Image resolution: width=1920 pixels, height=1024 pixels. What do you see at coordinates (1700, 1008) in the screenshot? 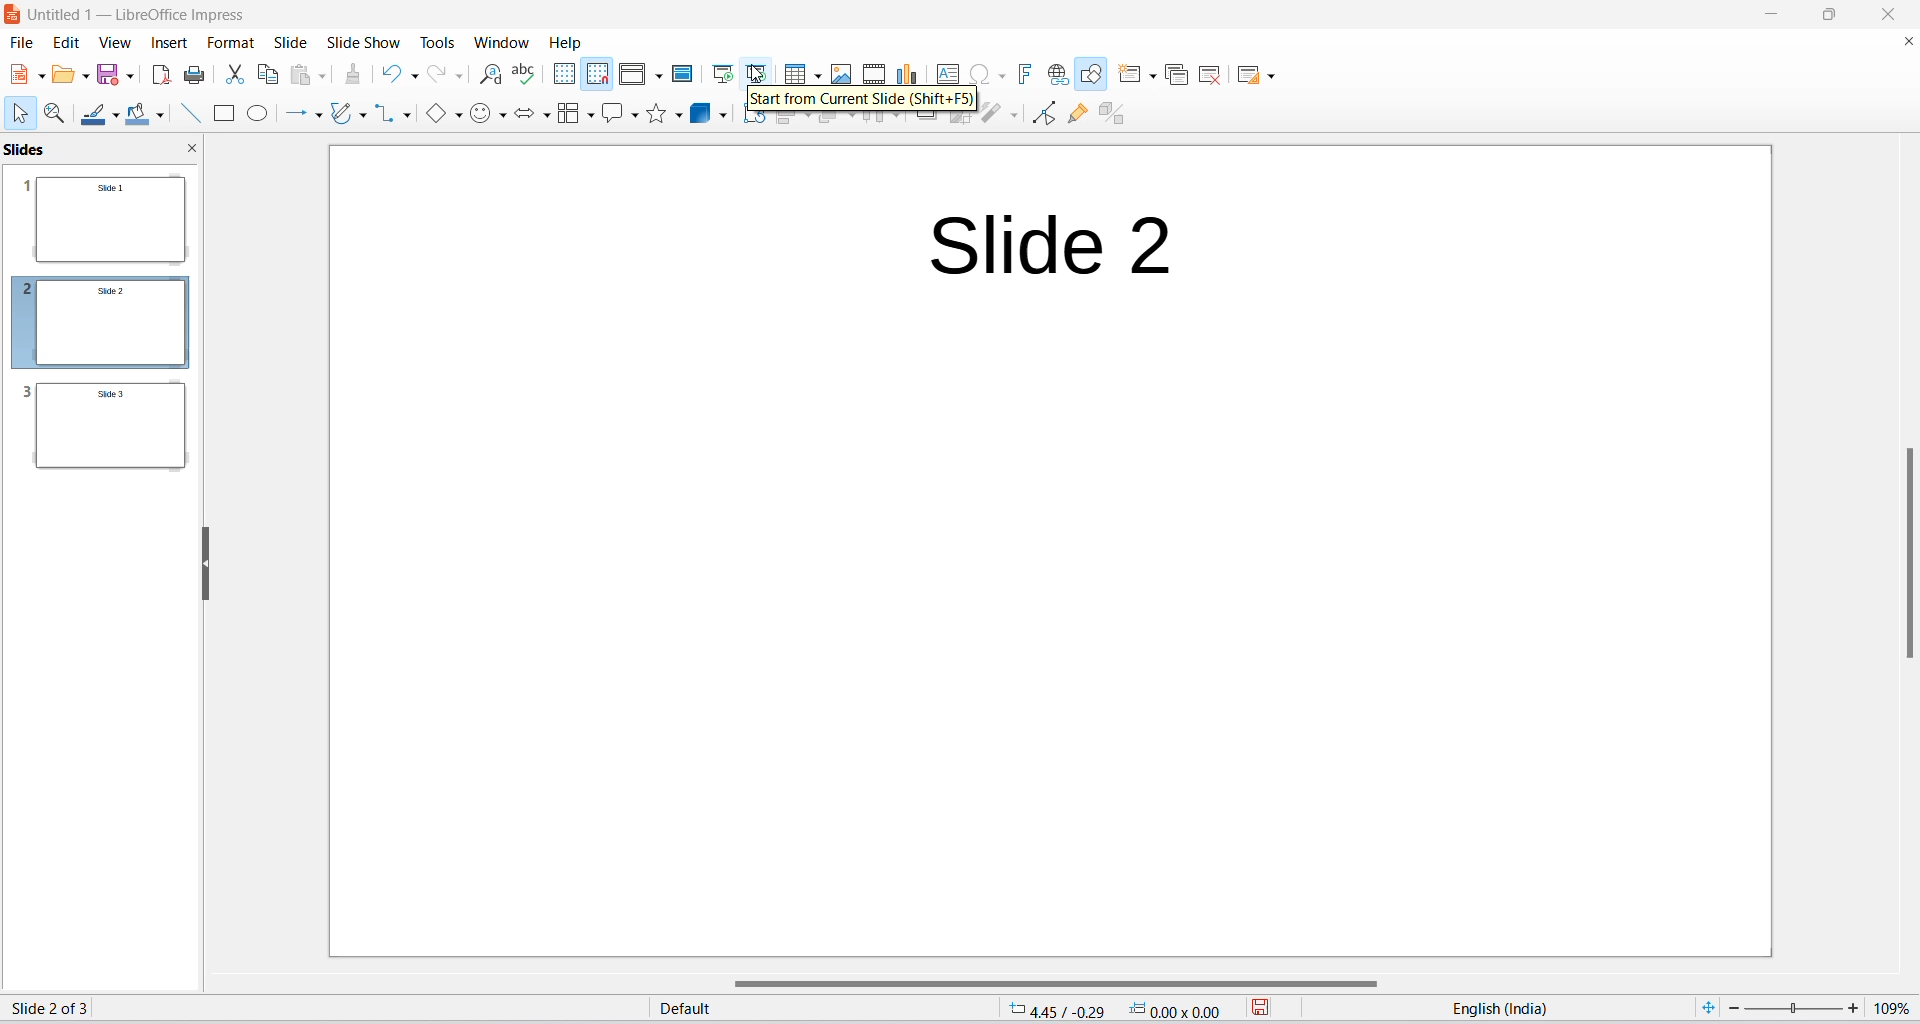
I see `fit current slide to windows` at bounding box center [1700, 1008].